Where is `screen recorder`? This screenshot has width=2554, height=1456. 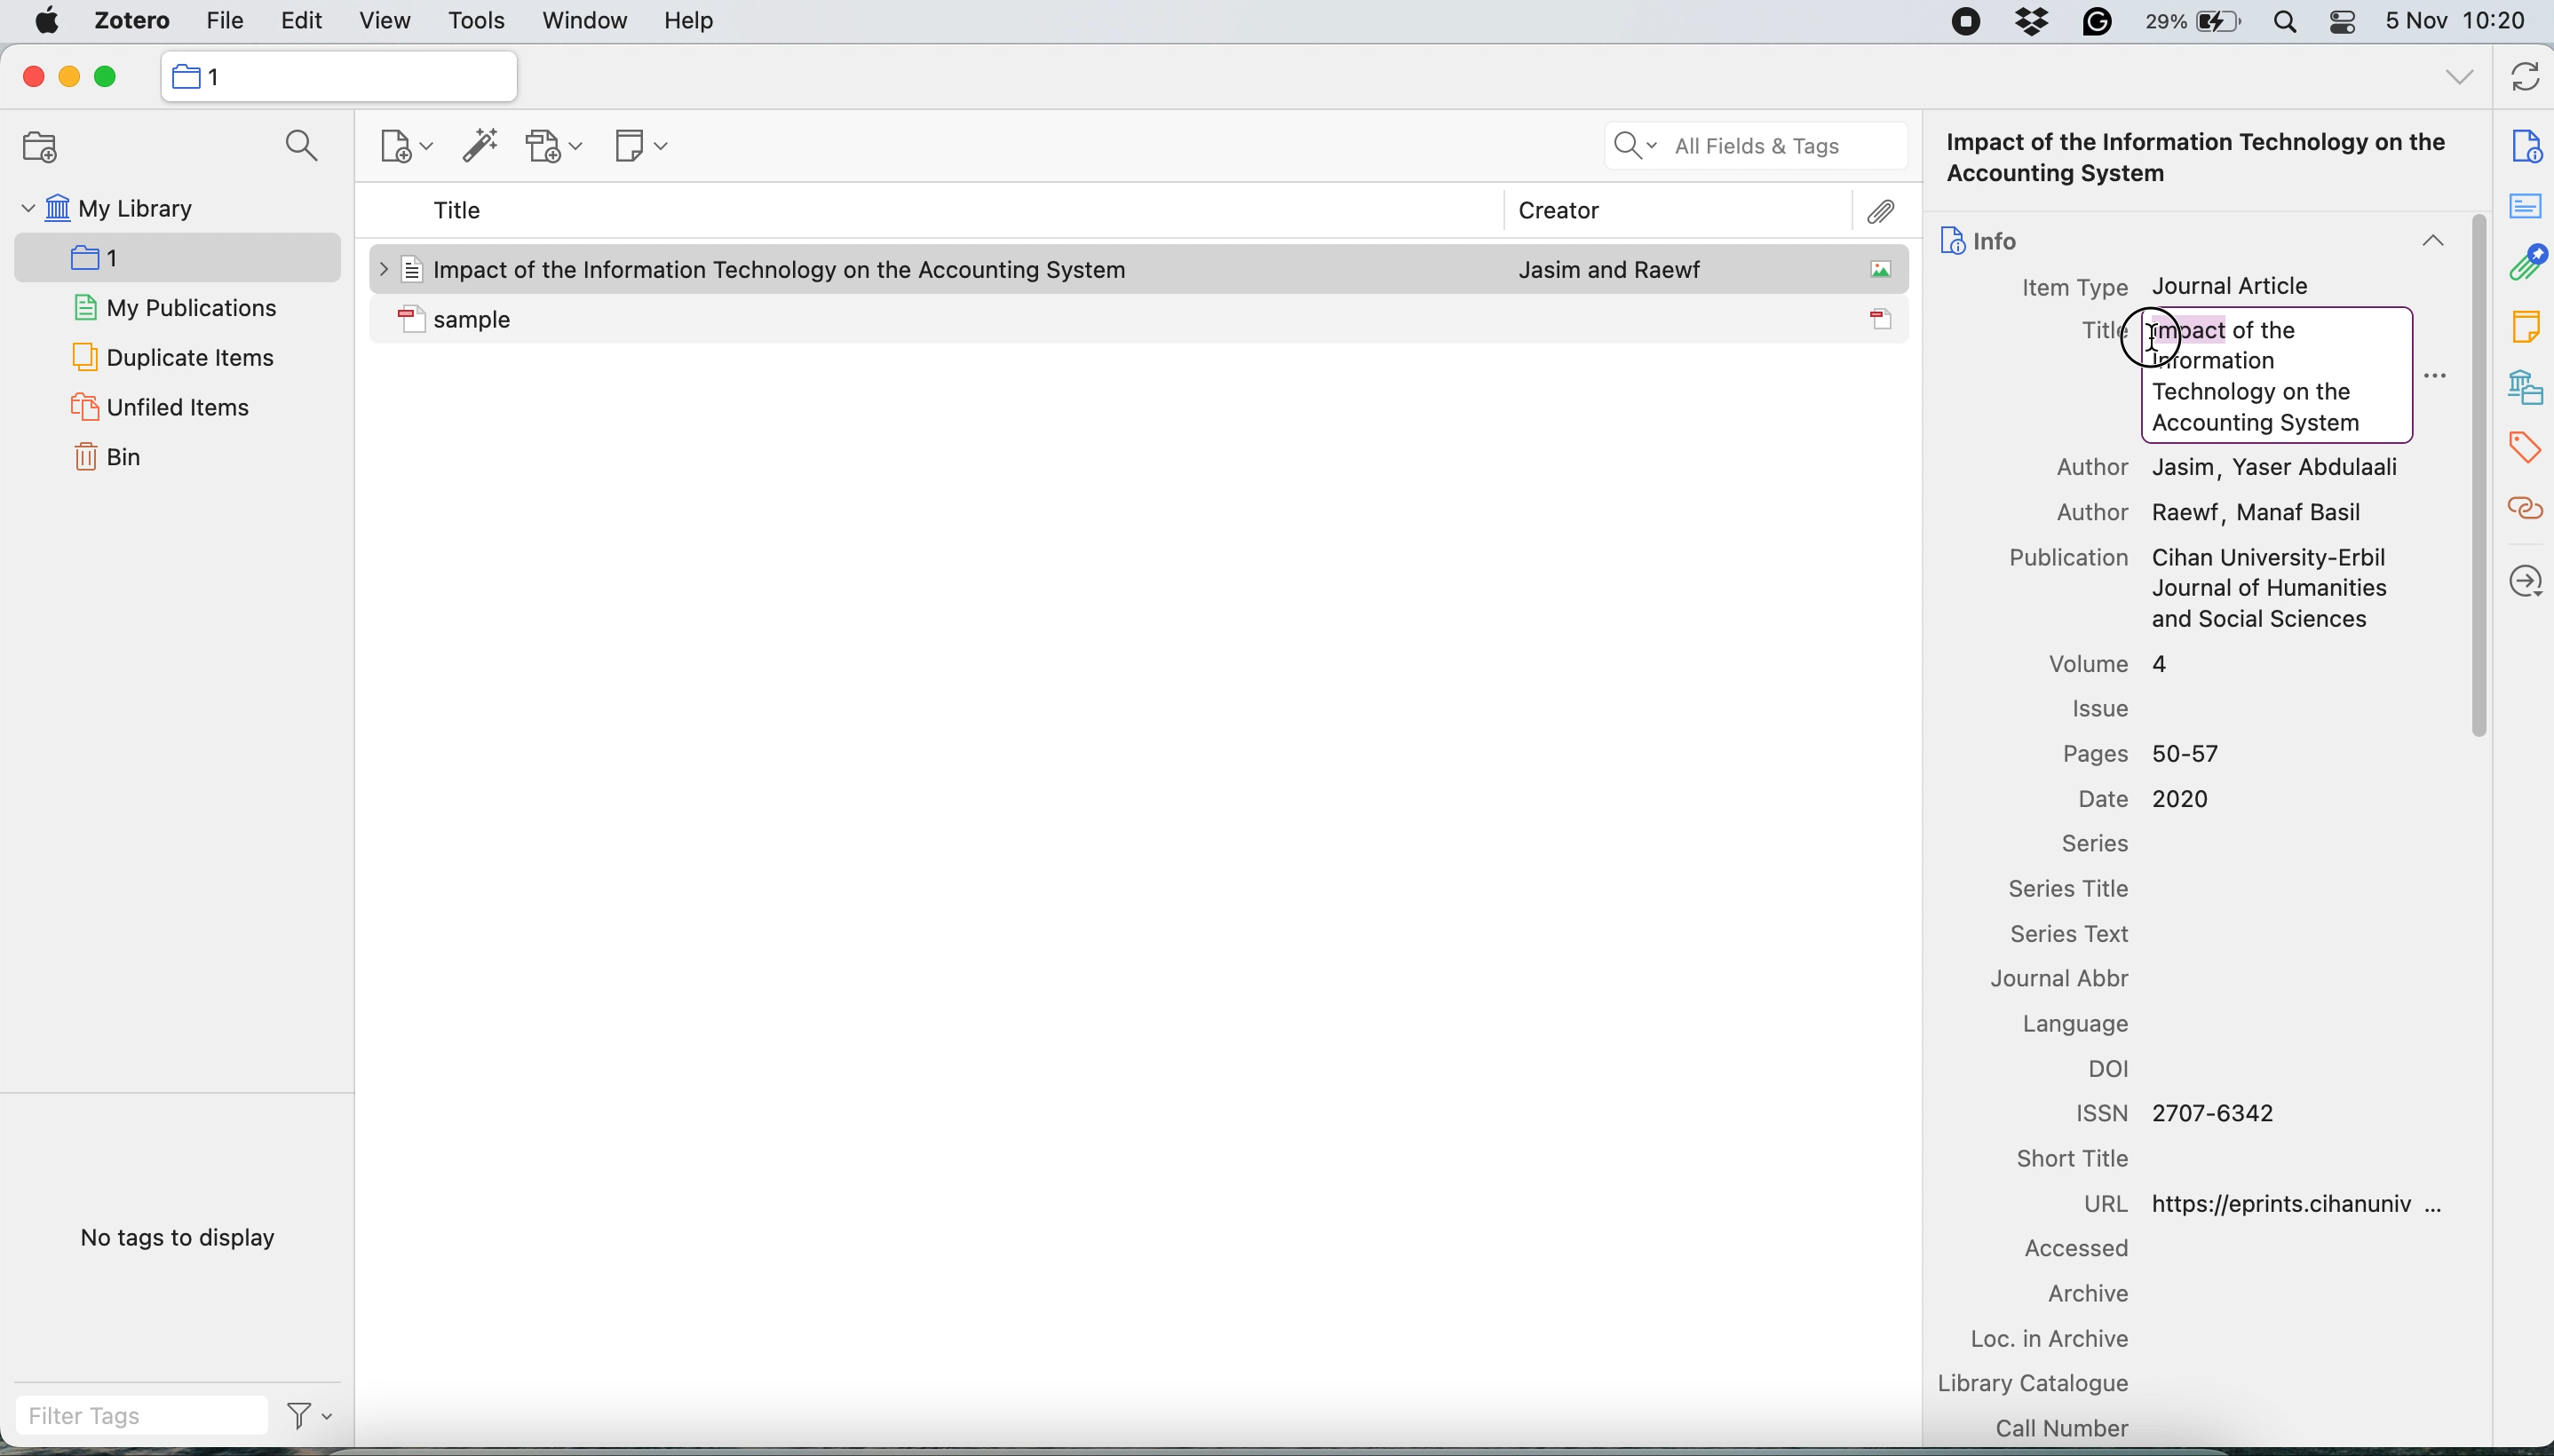
screen recorder is located at coordinates (1970, 21).